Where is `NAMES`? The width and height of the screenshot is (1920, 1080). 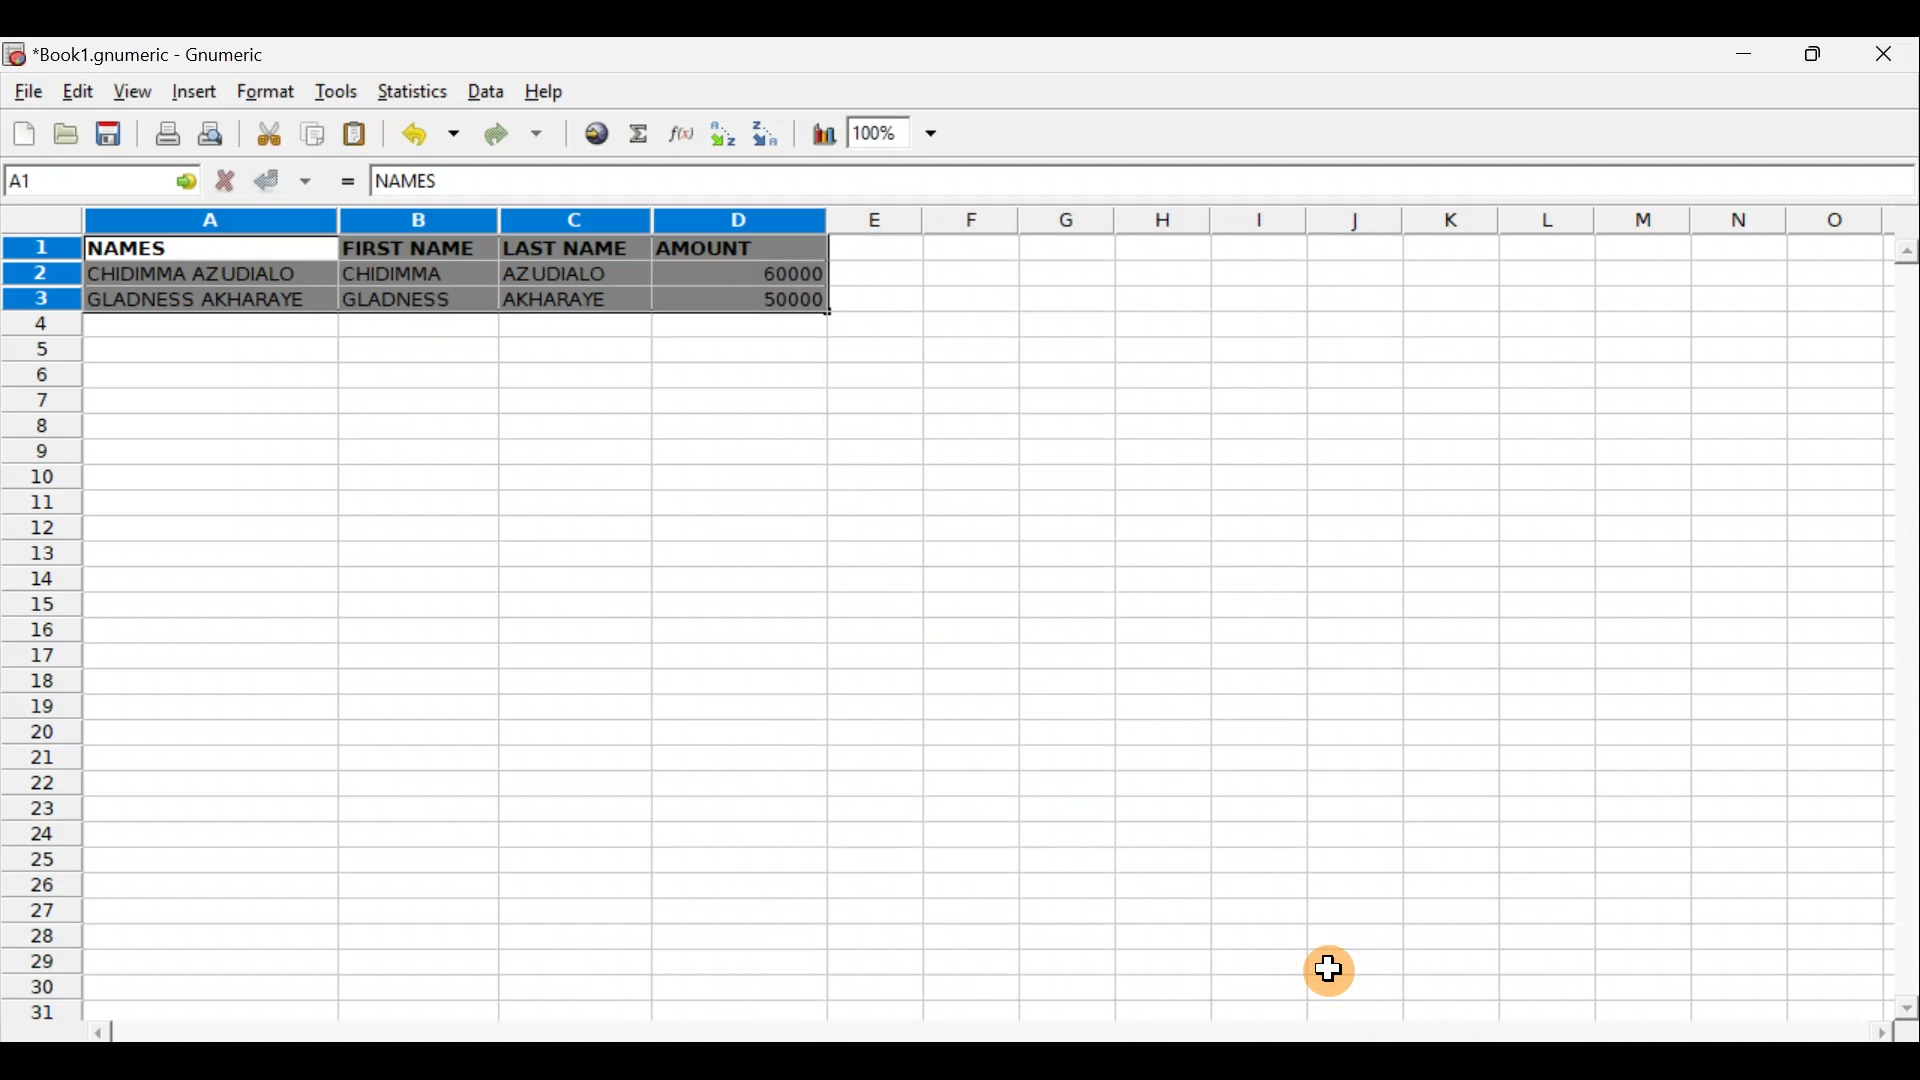
NAMES is located at coordinates (427, 186).